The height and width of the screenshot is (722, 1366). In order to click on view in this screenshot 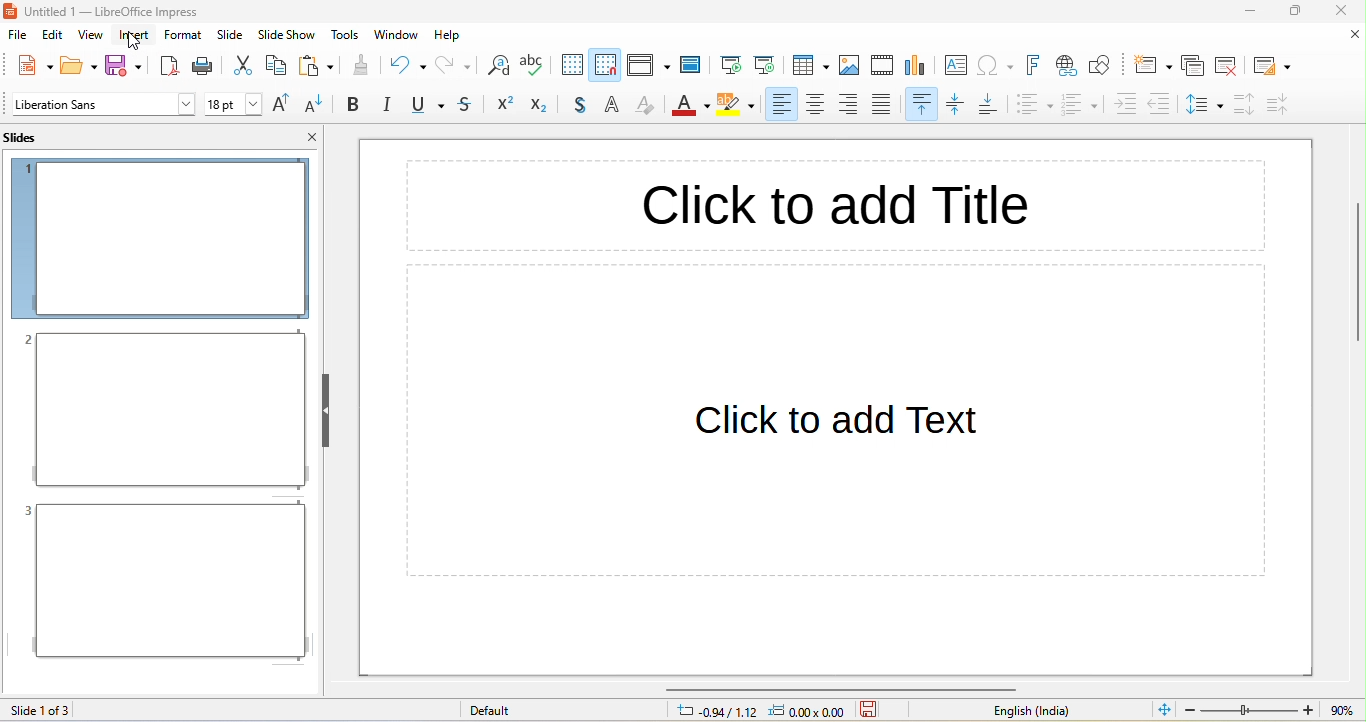, I will do `click(90, 38)`.